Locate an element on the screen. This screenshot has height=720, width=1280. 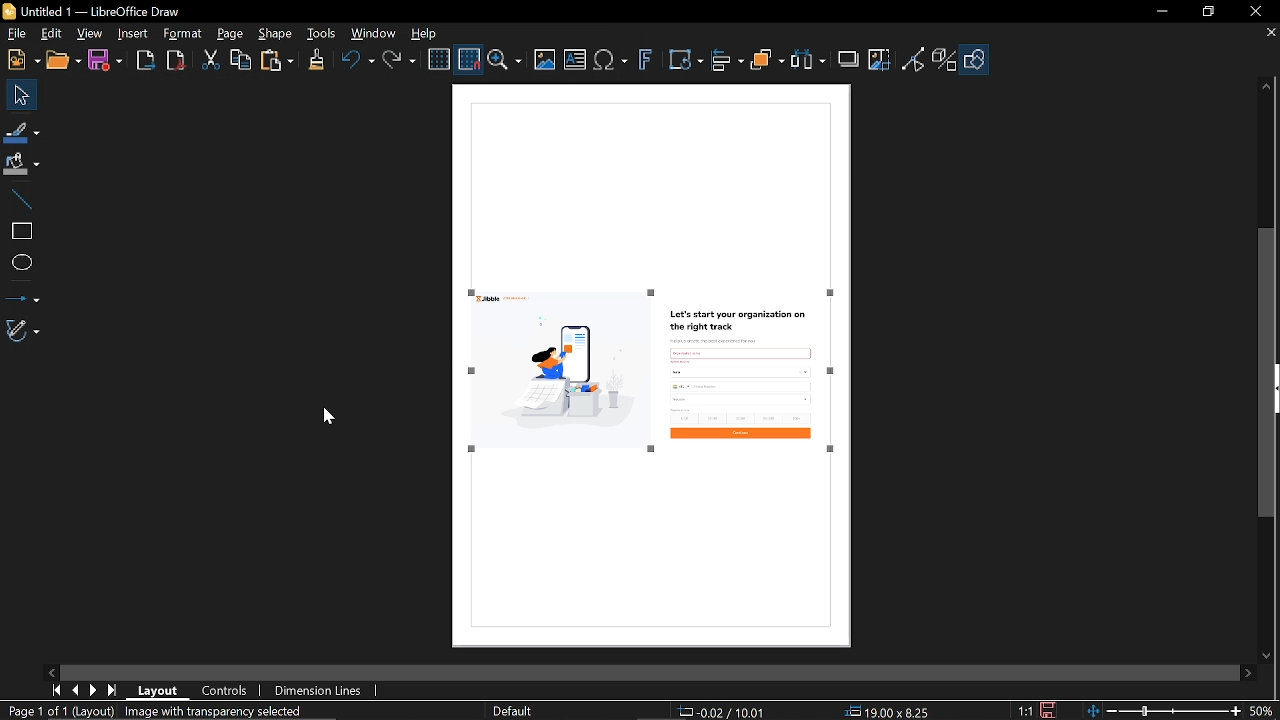
Page is located at coordinates (232, 35).